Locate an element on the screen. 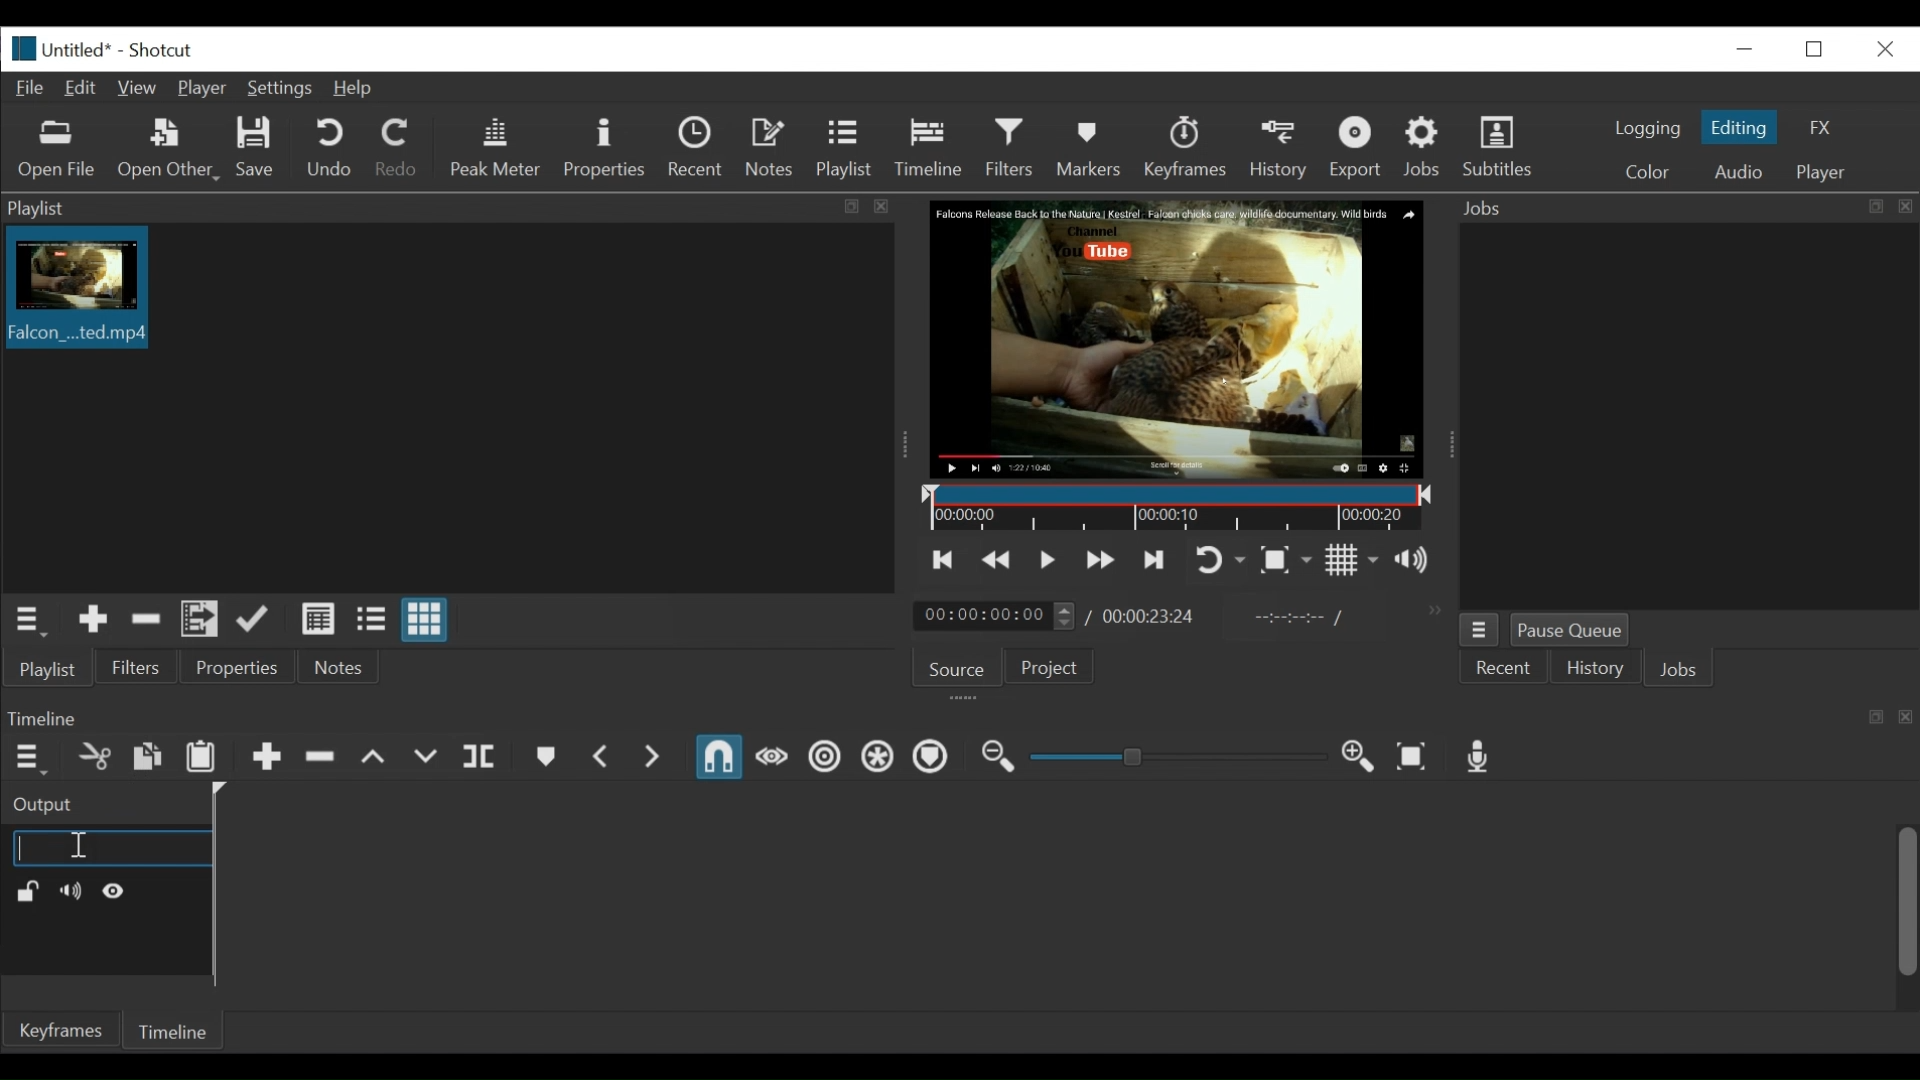  Add files to the playlist is located at coordinates (202, 620).